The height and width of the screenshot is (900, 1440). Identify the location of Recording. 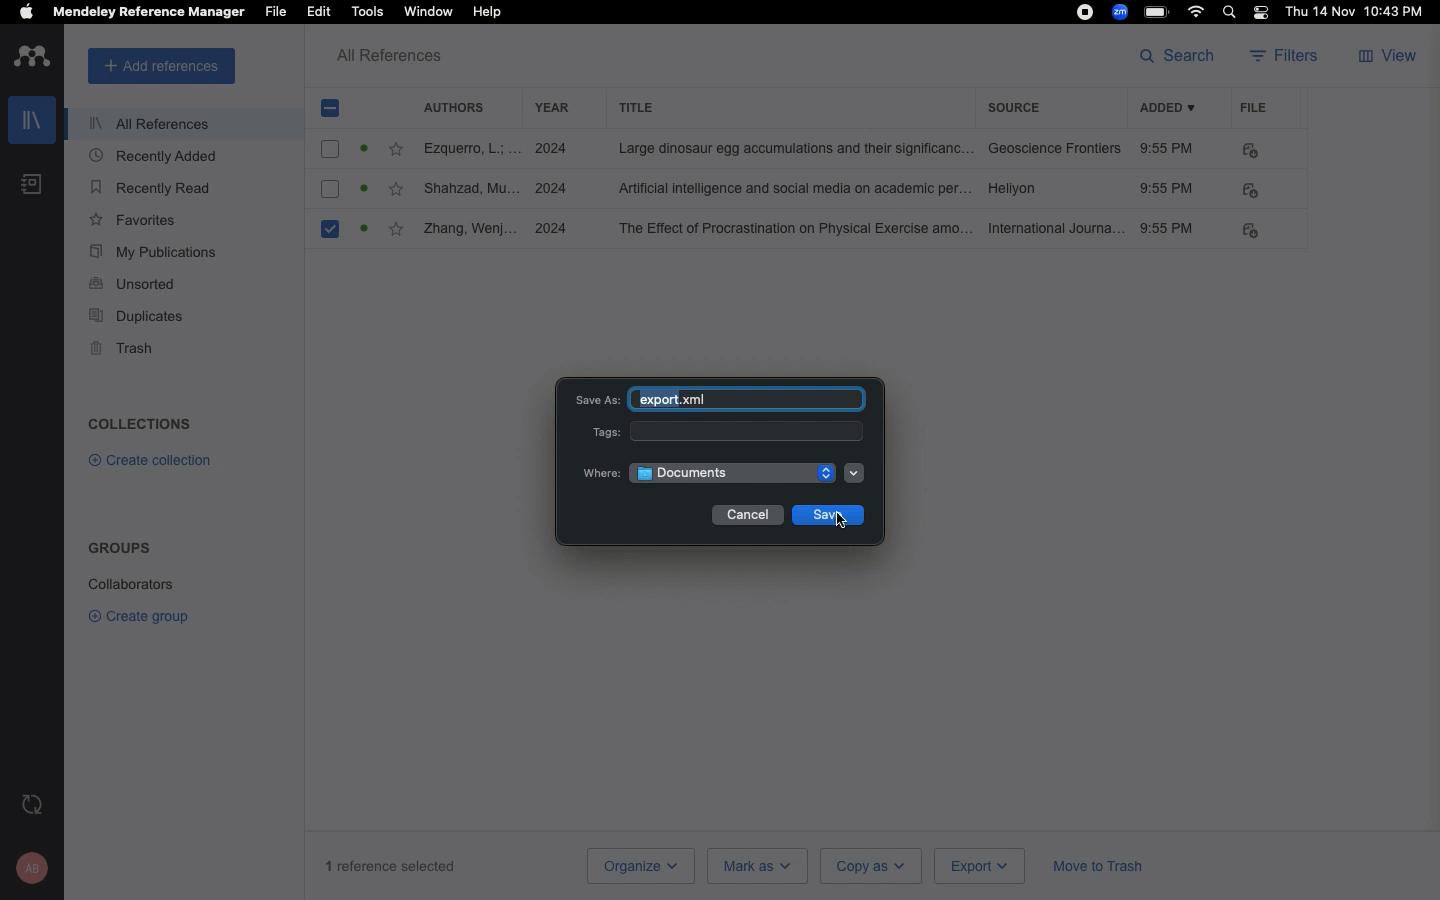
(1086, 10).